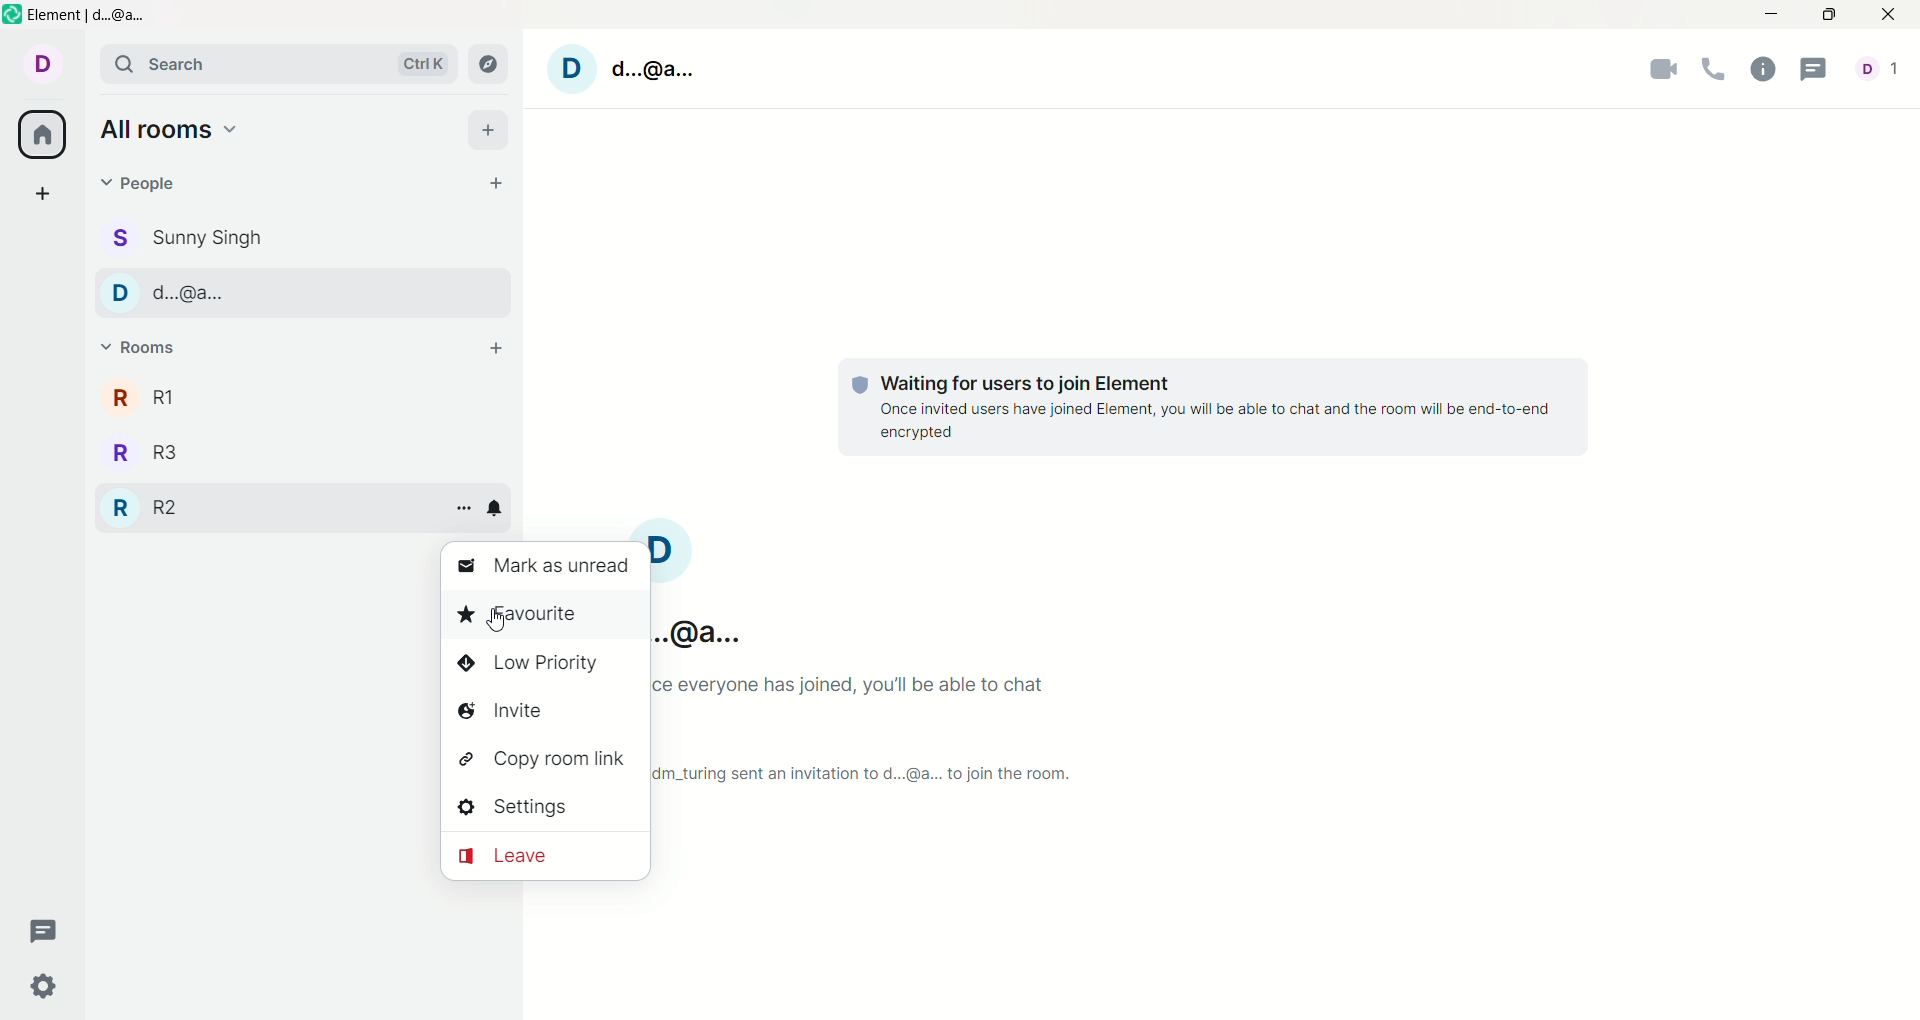 The image size is (1920, 1020). I want to click on R1 room, so click(154, 397).